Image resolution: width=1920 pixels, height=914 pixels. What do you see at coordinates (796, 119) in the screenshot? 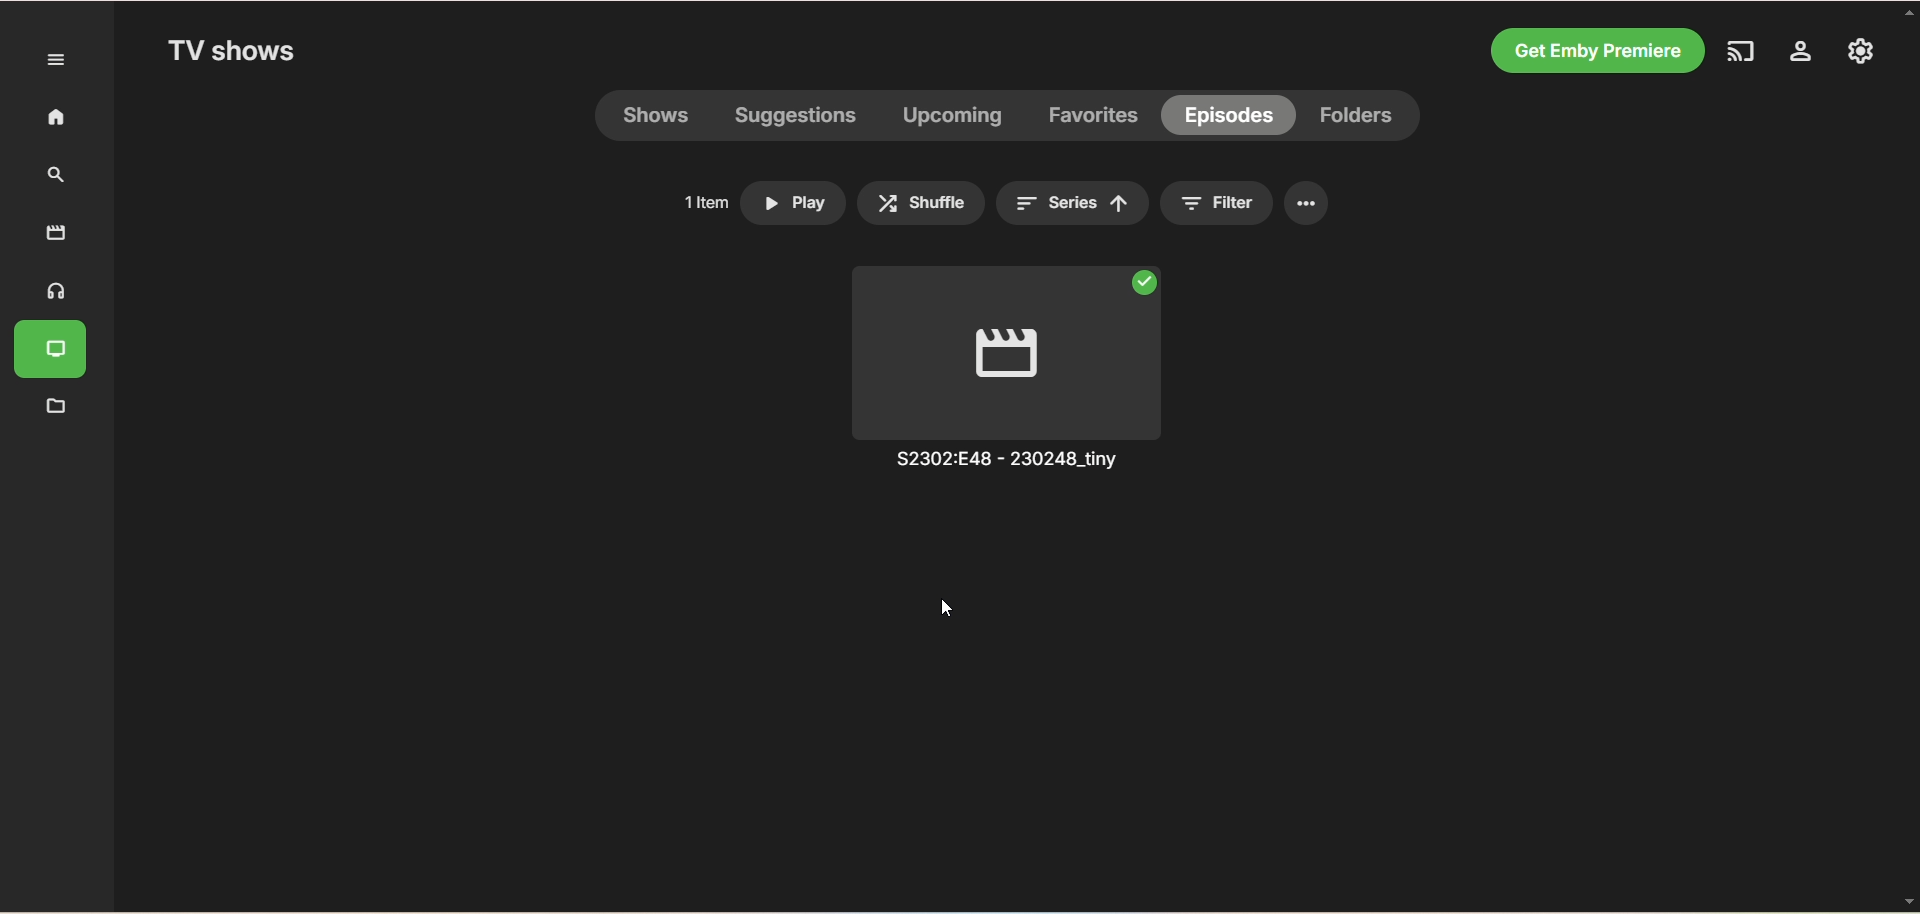
I see `suggestions` at bounding box center [796, 119].